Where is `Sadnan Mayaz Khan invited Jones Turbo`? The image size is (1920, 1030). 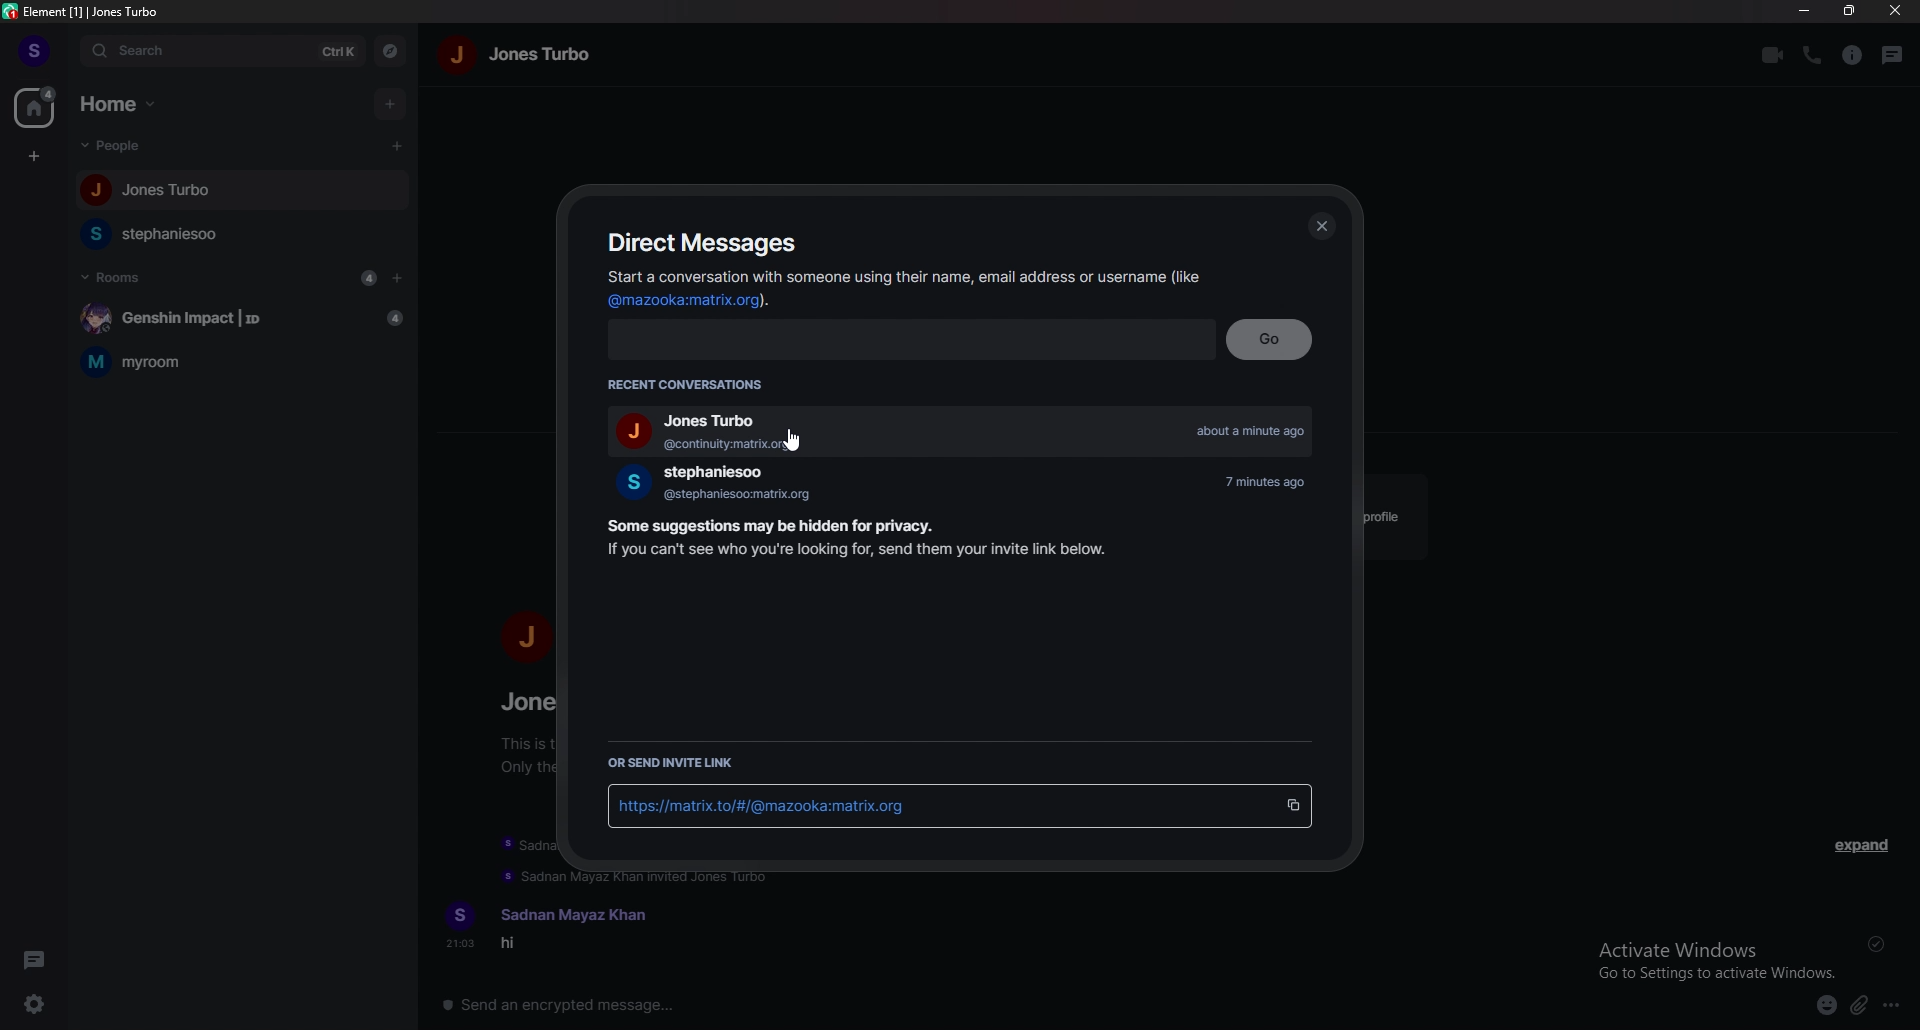
Sadnan Mayaz Khan invited Jones Turbo is located at coordinates (655, 878).